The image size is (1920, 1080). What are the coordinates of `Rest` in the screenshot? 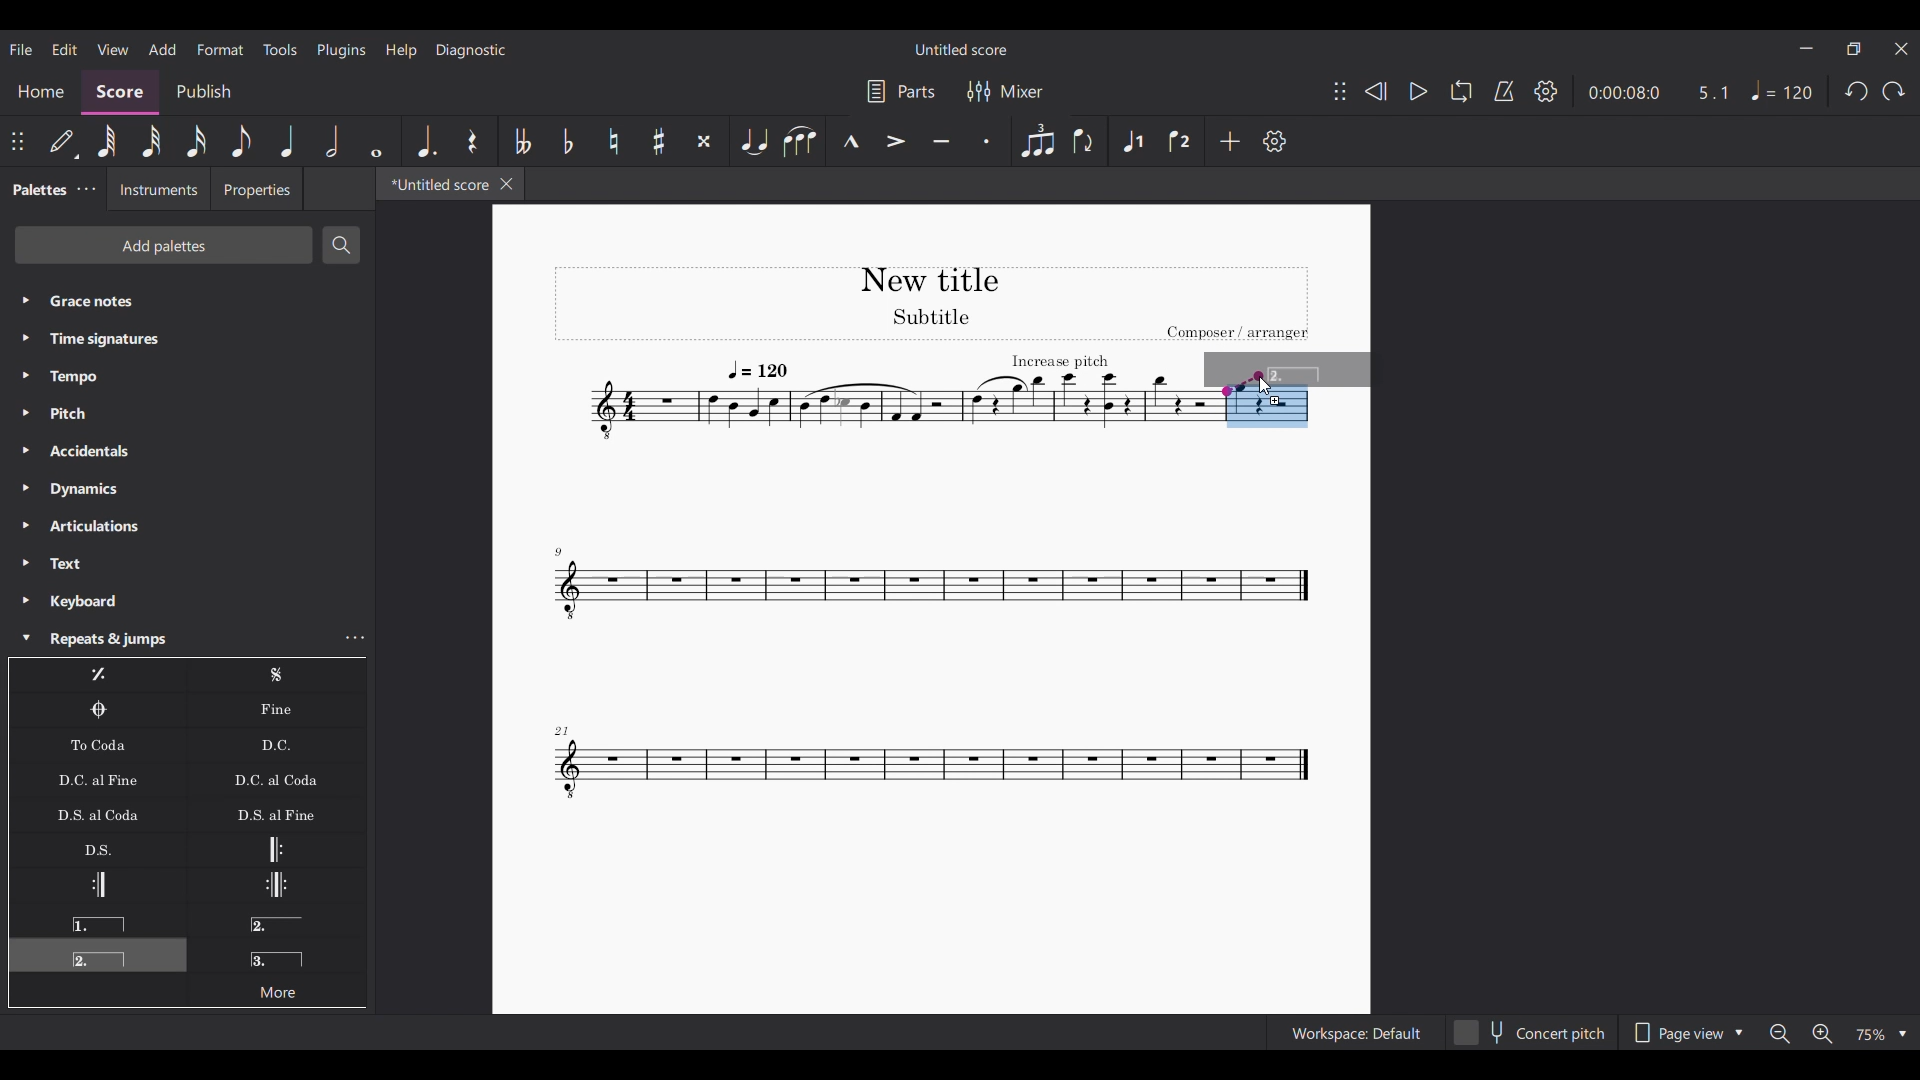 It's located at (473, 141).